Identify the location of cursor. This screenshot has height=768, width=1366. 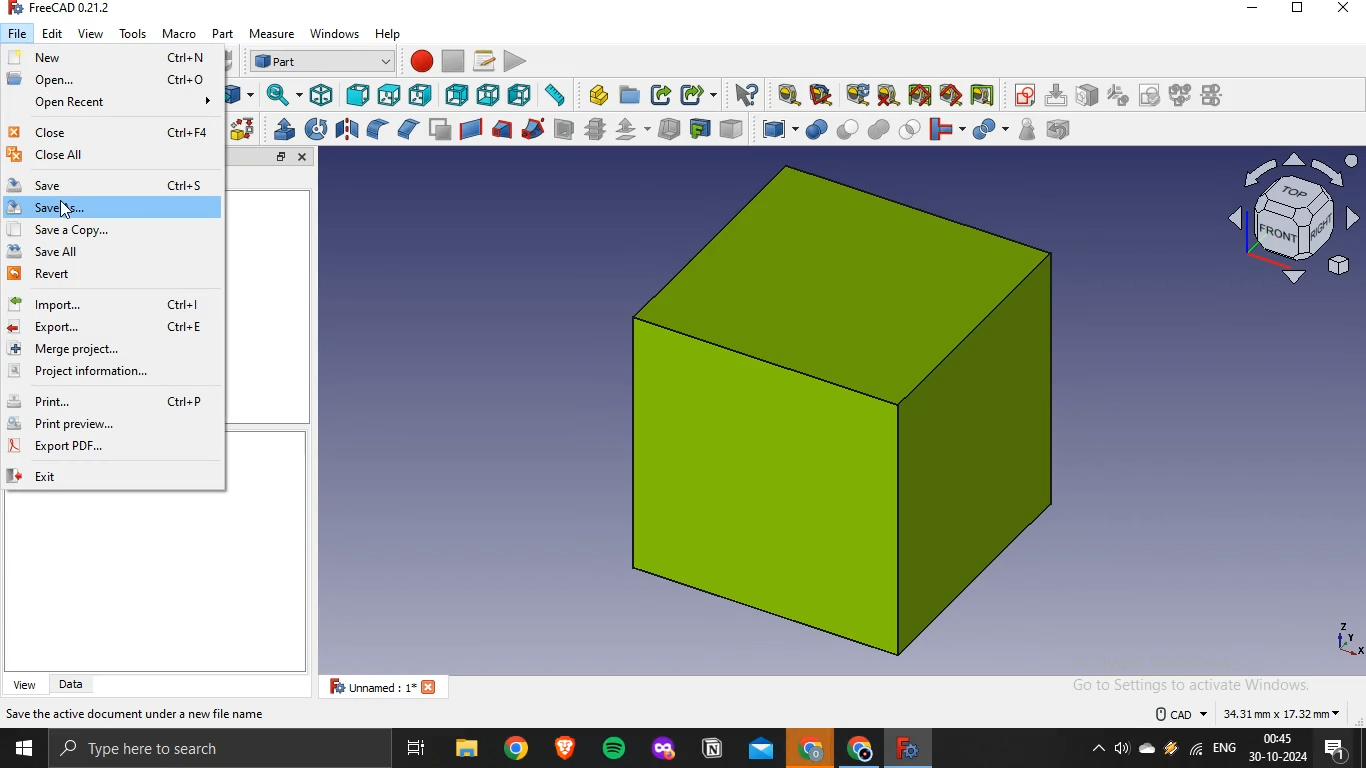
(68, 212).